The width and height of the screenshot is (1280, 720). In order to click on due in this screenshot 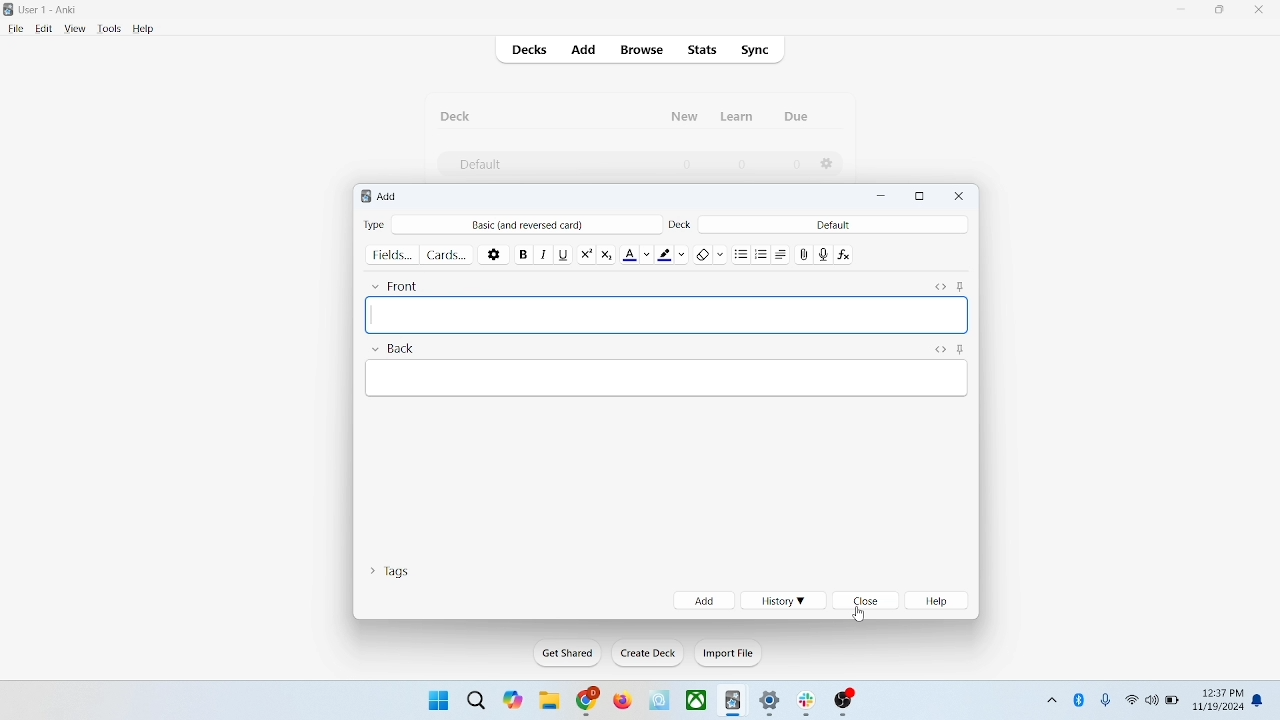, I will do `click(798, 117)`.